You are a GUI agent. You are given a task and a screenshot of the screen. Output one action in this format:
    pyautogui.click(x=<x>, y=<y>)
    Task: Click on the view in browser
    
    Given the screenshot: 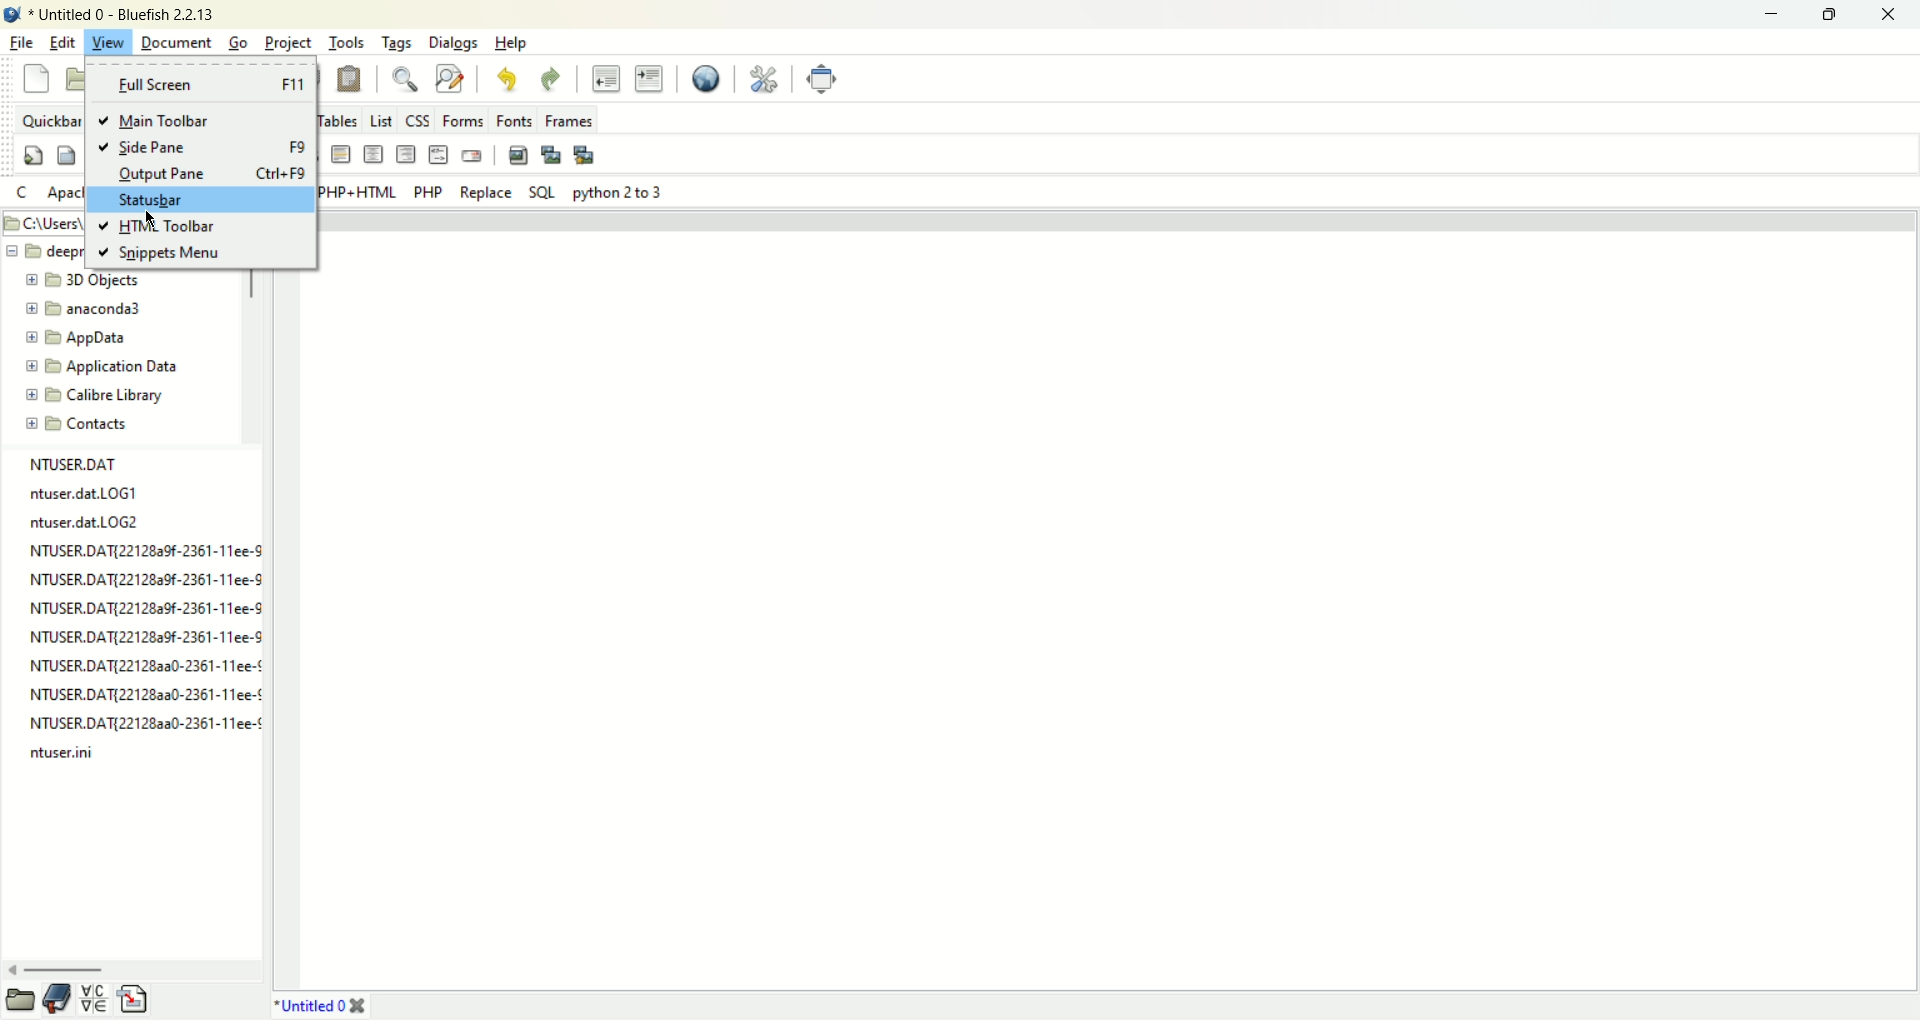 What is the action you would take?
    pyautogui.click(x=704, y=78)
    